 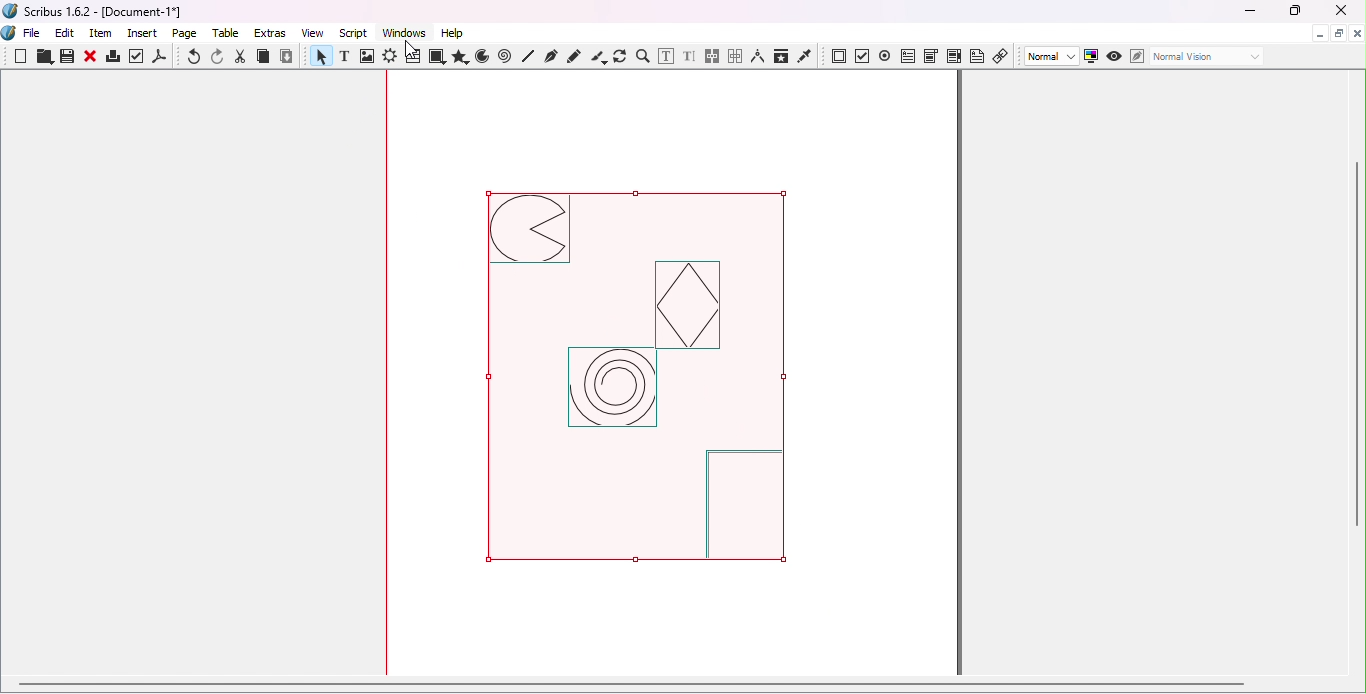 I want to click on Toggle color management system, so click(x=1092, y=55).